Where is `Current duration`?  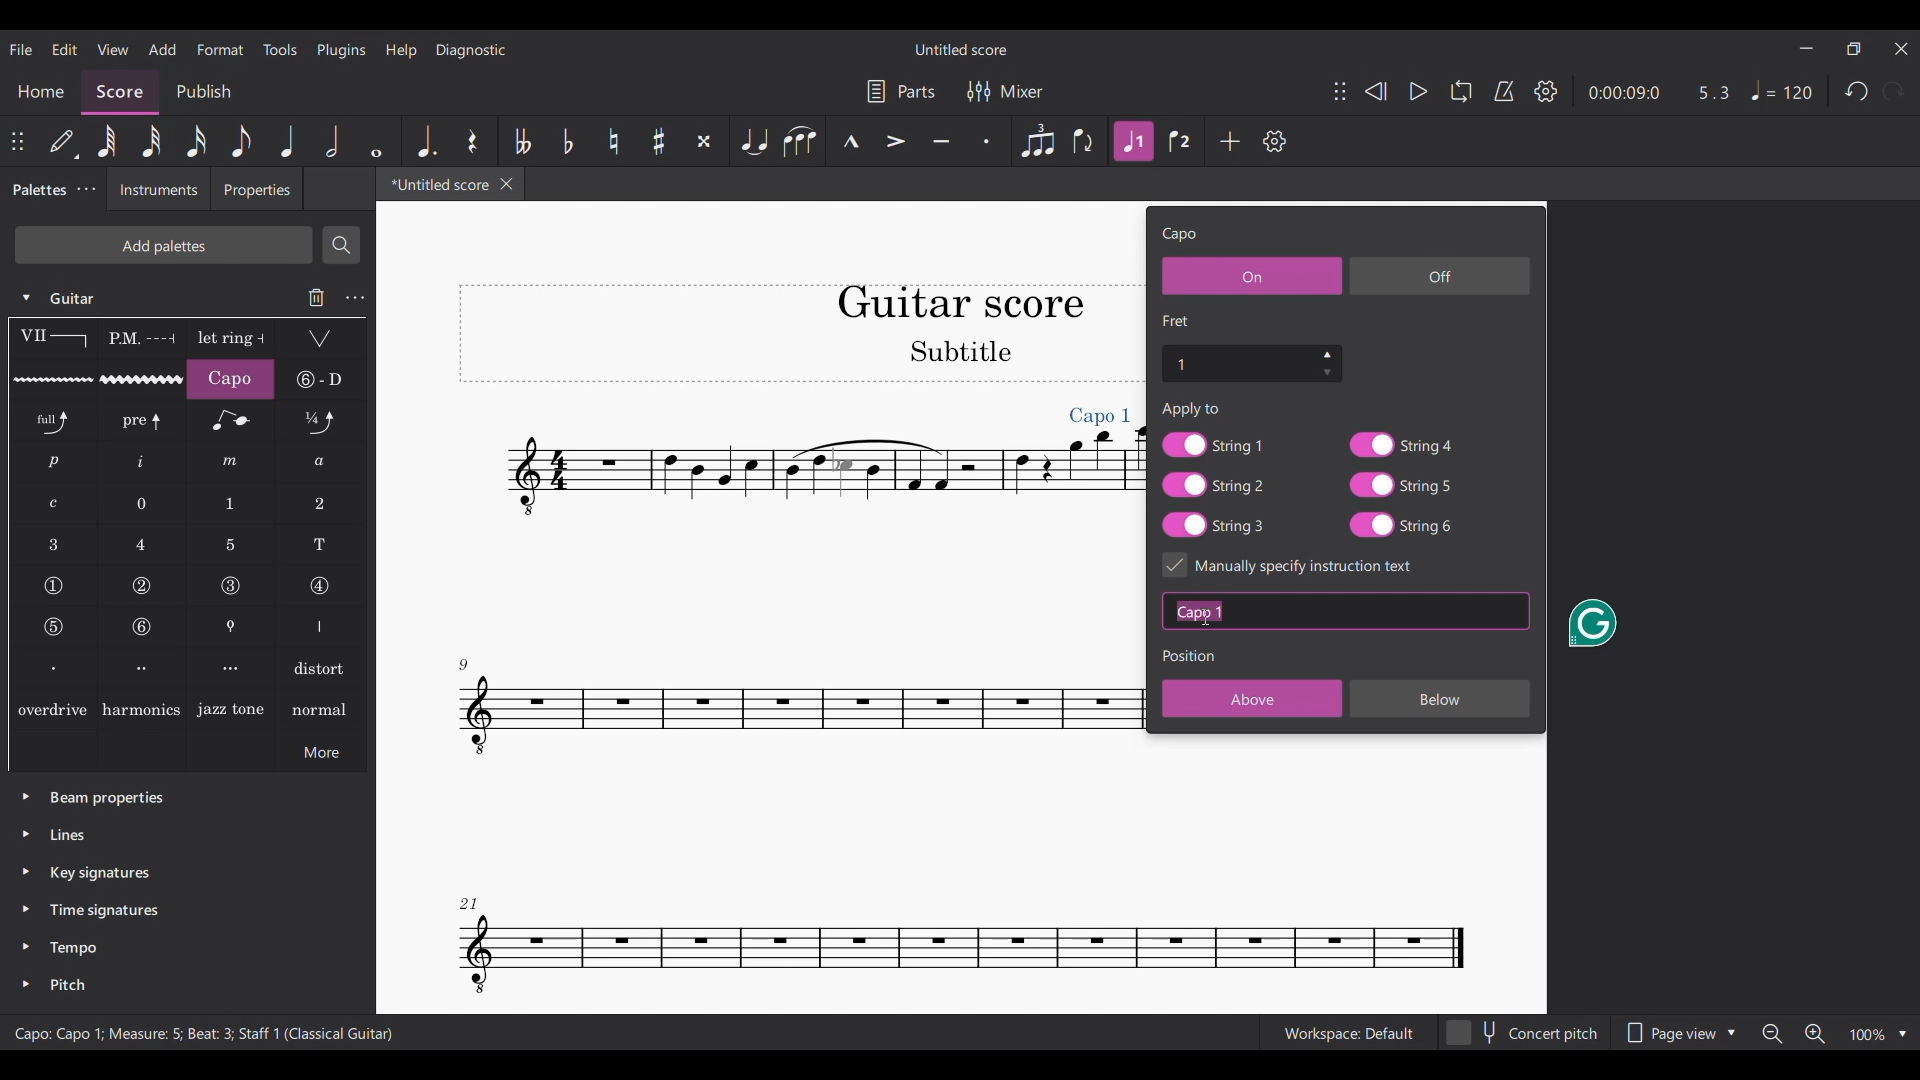 Current duration is located at coordinates (1624, 91).